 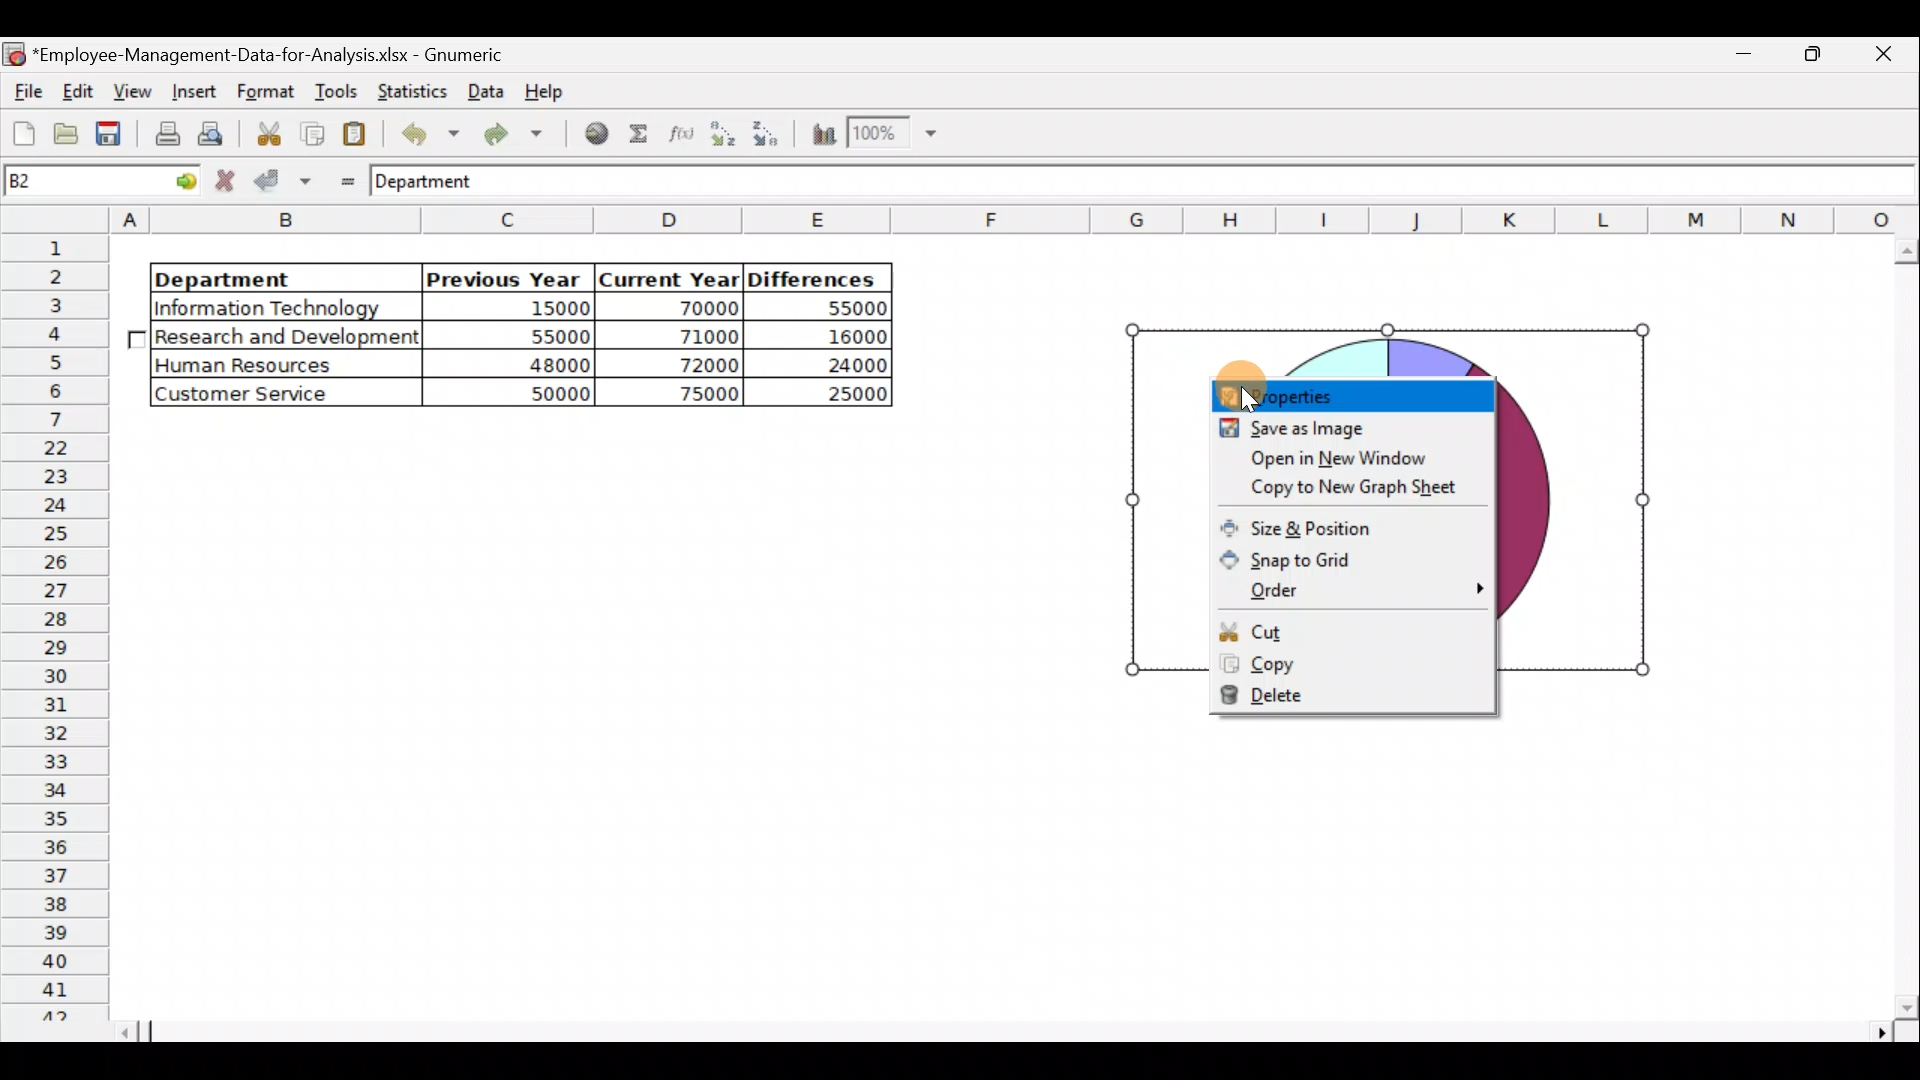 What do you see at coordinates (282, 53) in the screenshot?
I see `Employee-Management-Data-for-Analysis.xlsx - Gnumeric` at bounding box center [282, 53].